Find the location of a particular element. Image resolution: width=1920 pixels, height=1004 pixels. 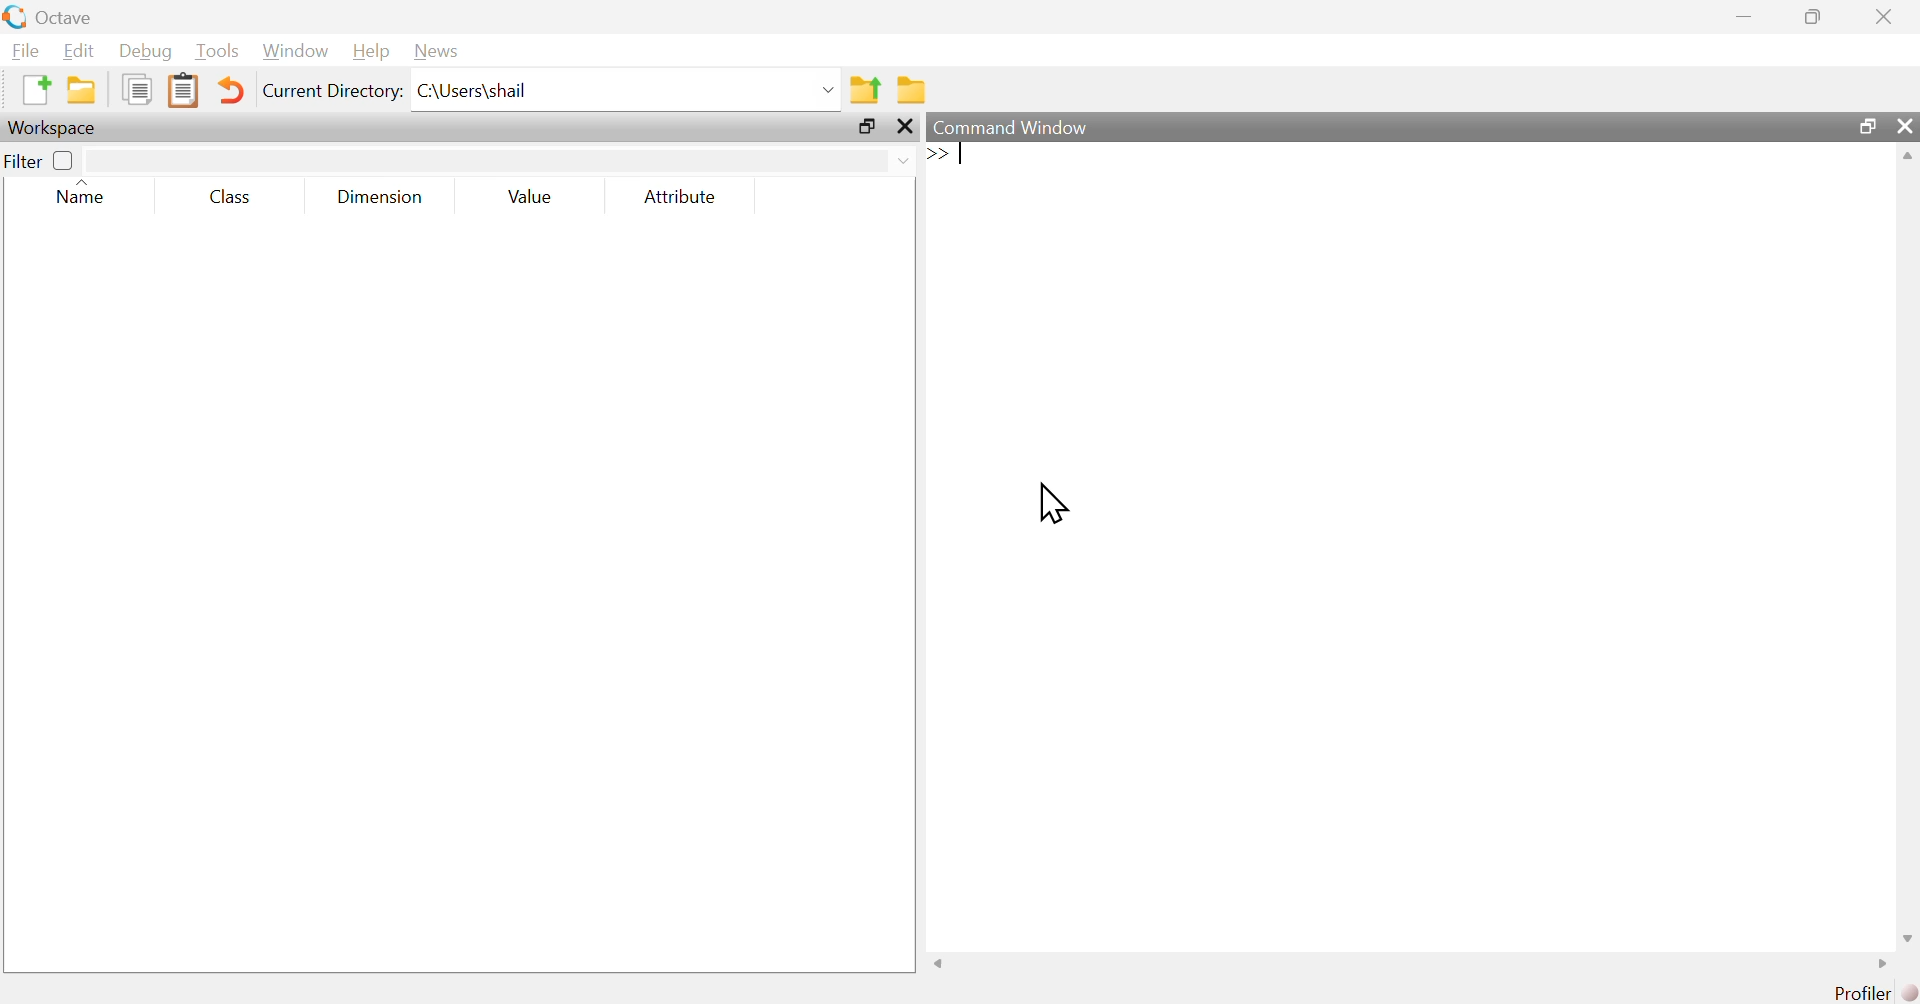

Window is located at coordinates (293, 52).